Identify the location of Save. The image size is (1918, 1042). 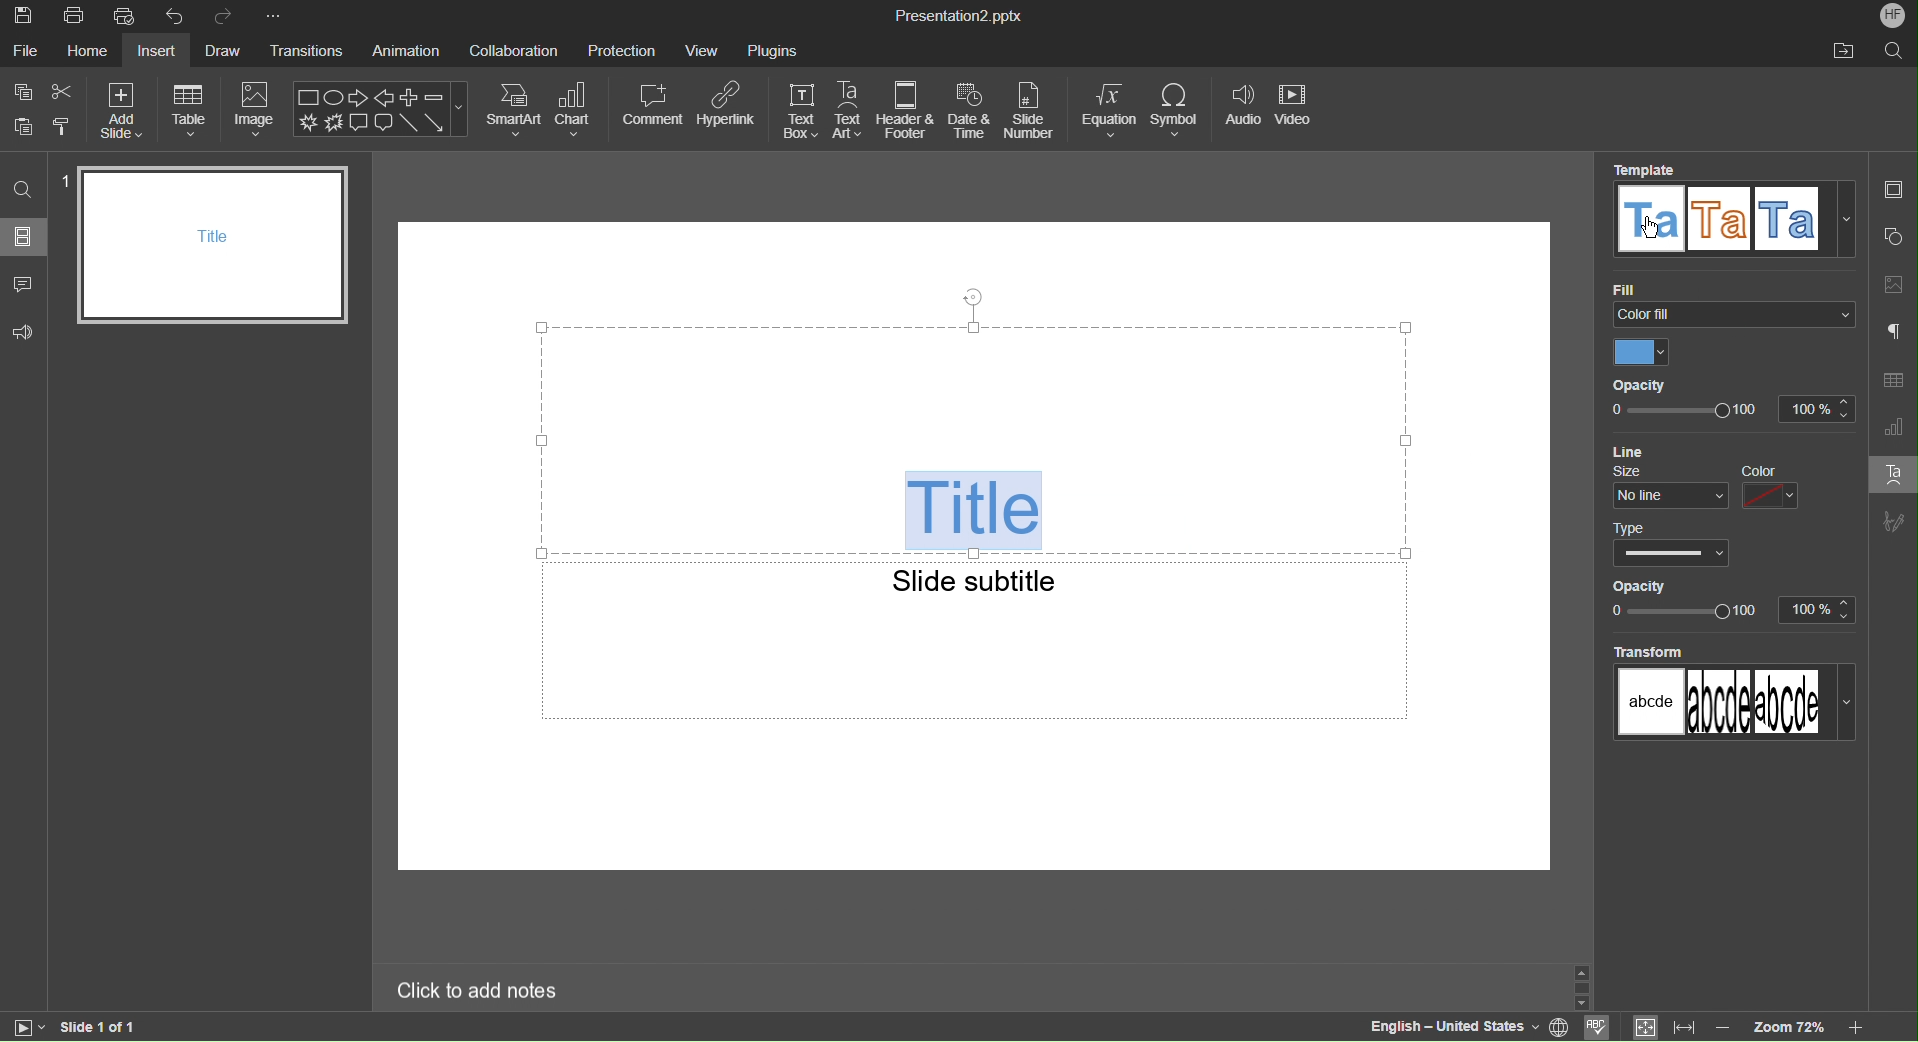
(25, 16).